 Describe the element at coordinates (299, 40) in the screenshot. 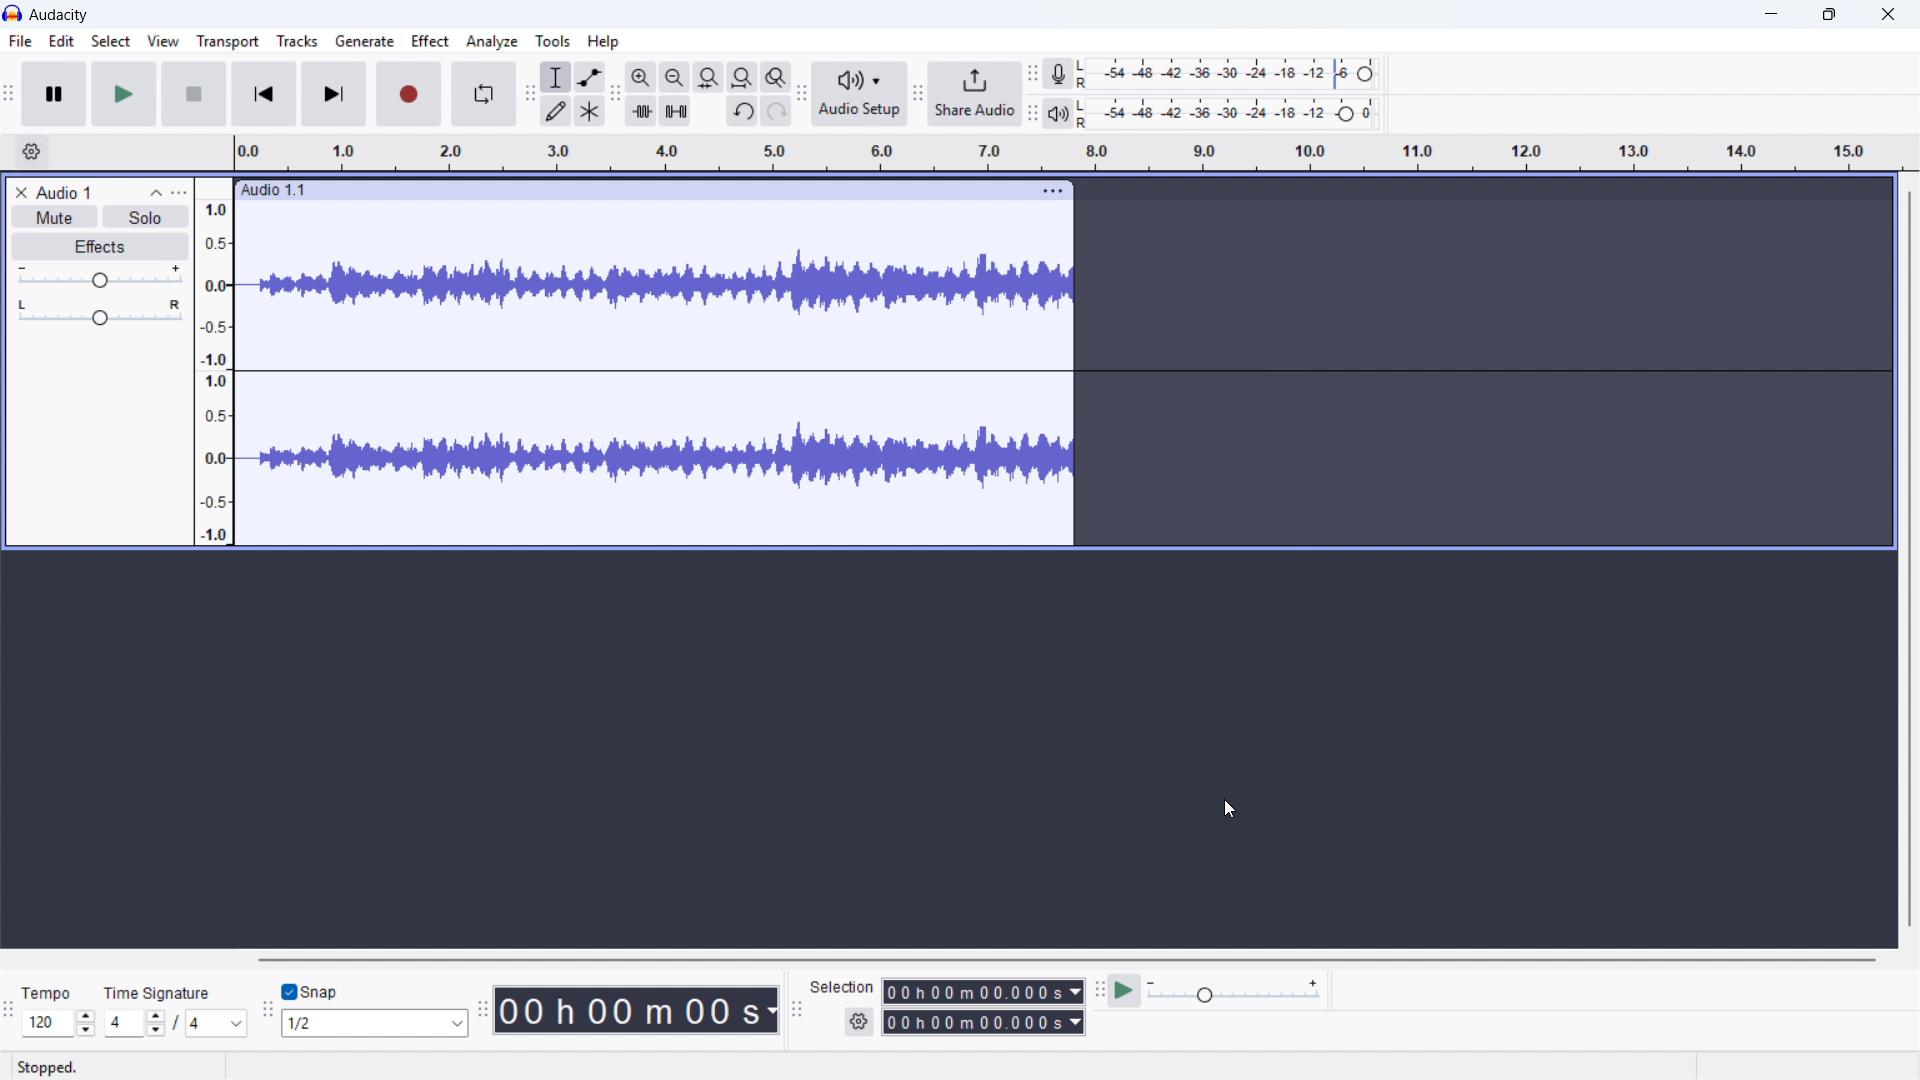

I see `Tracks ` at that location.